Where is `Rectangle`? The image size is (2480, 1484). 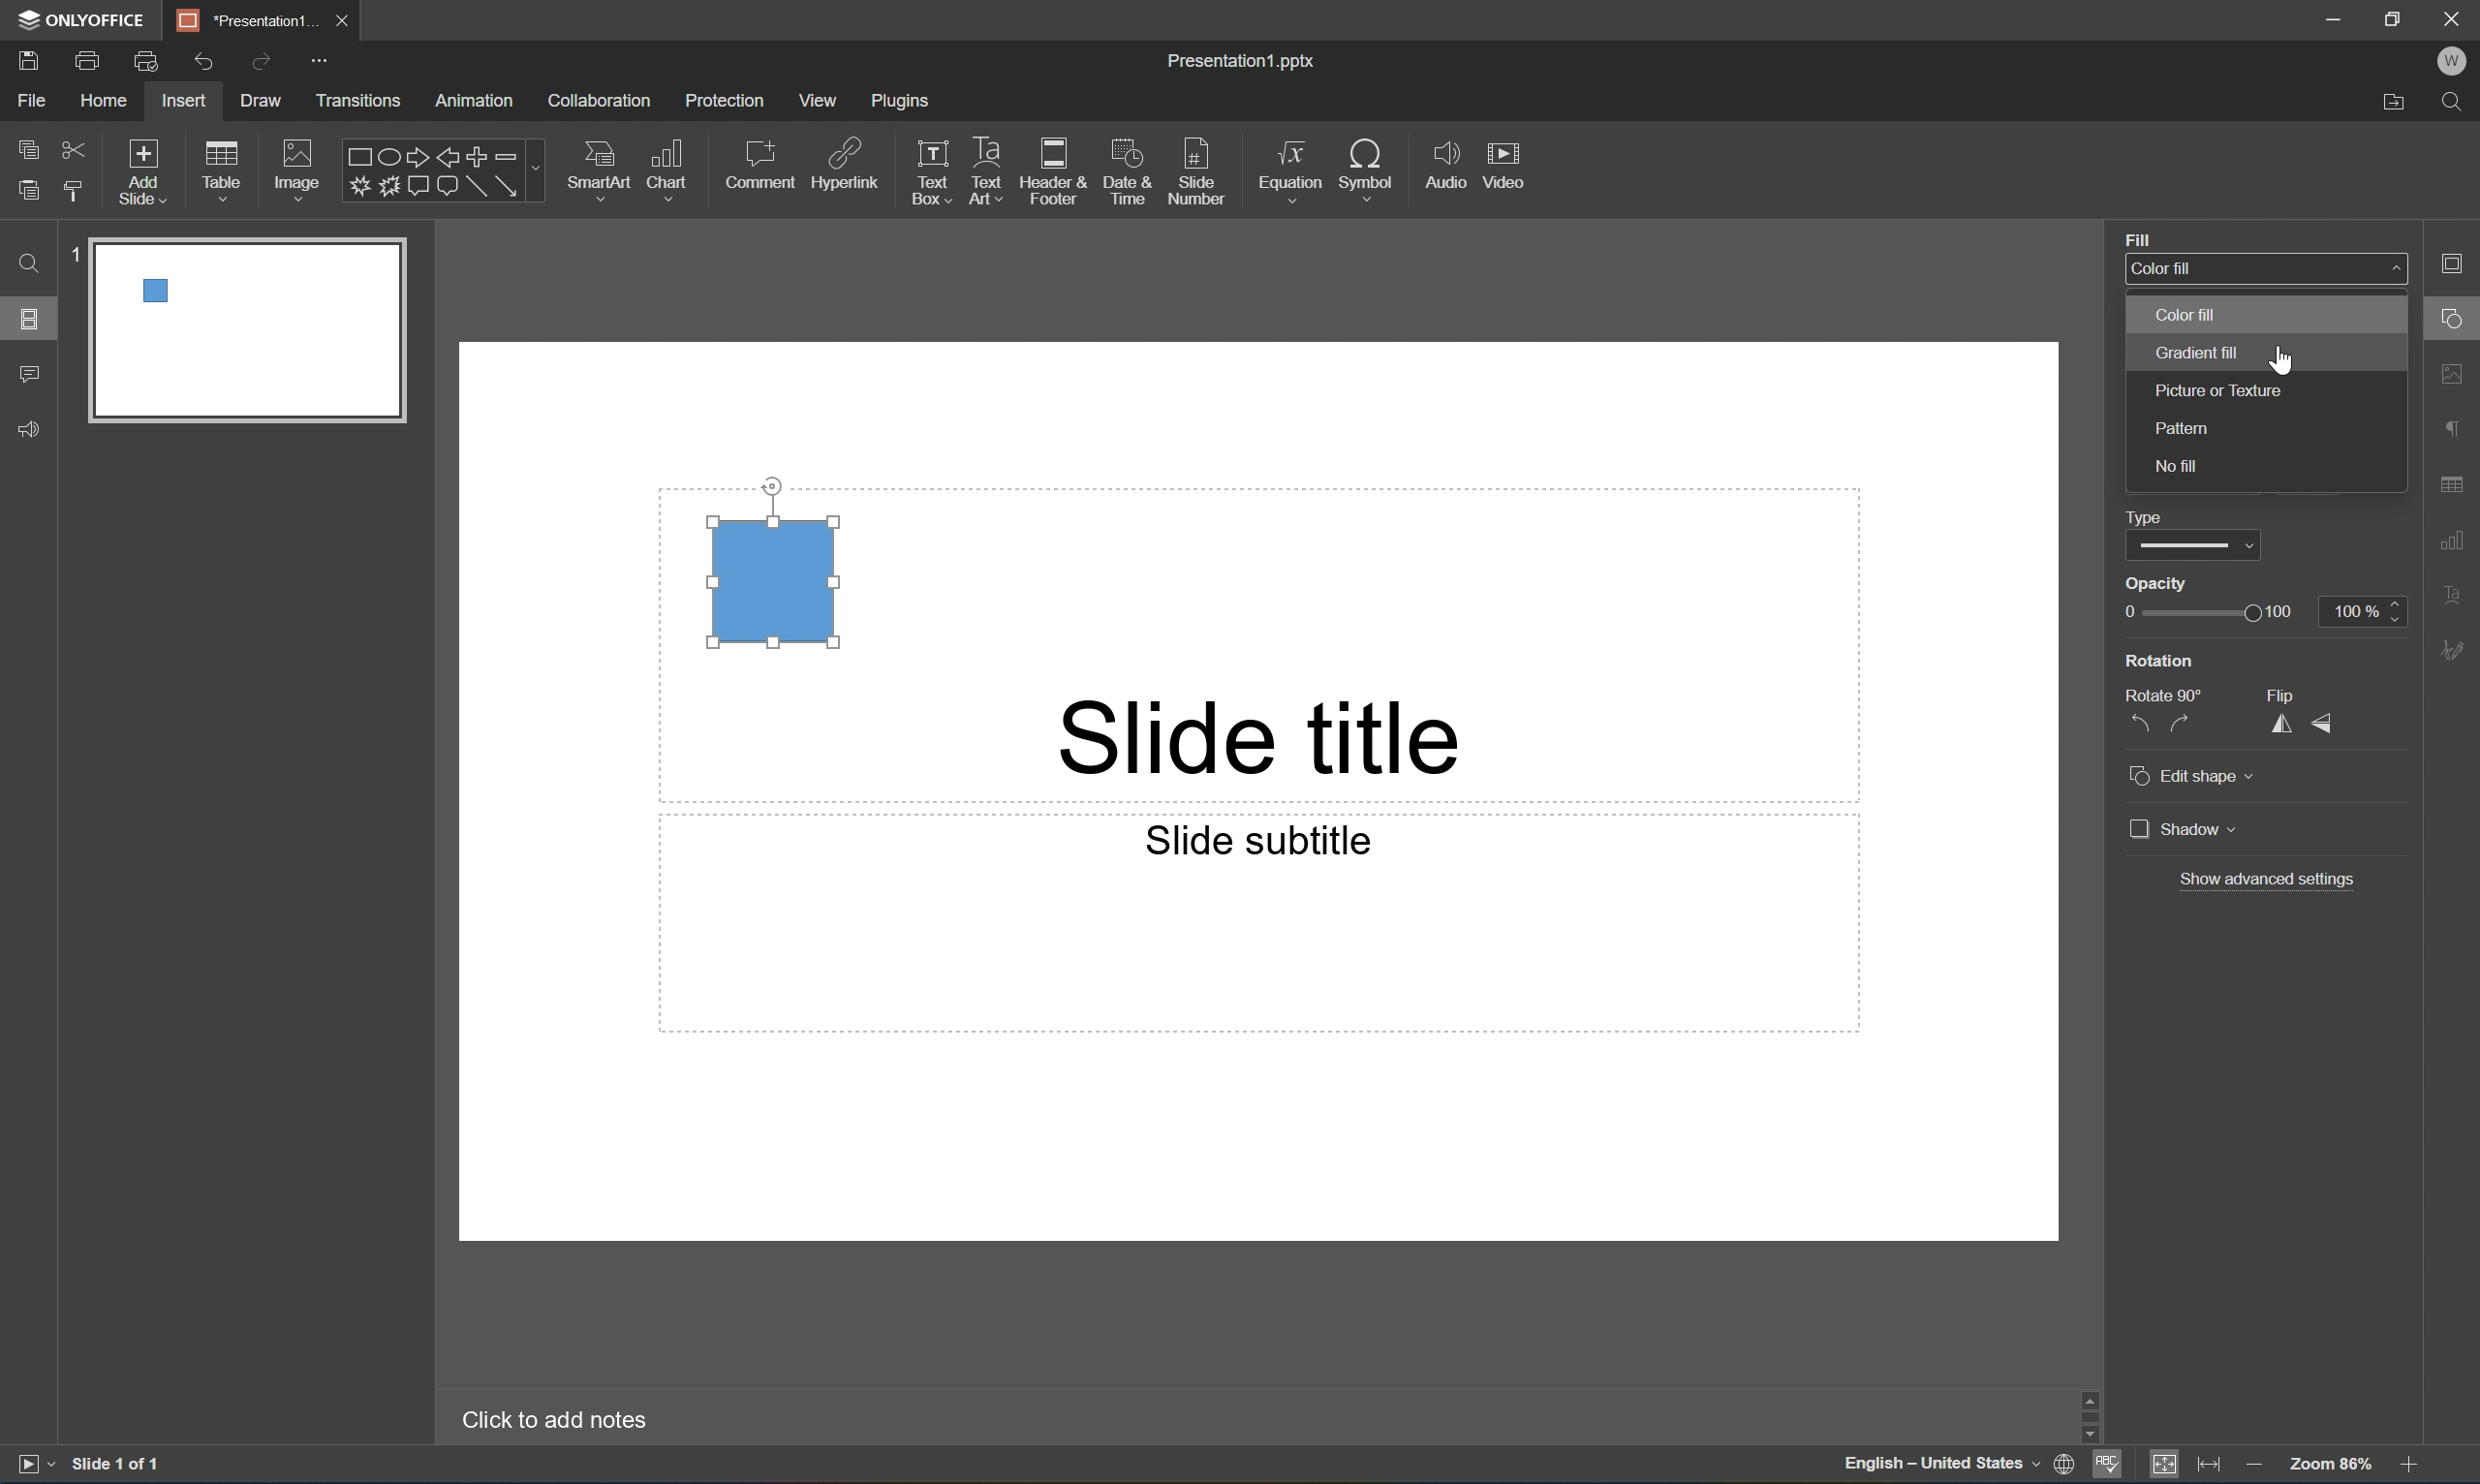 Rectangle is located at coordinates (784, 583).